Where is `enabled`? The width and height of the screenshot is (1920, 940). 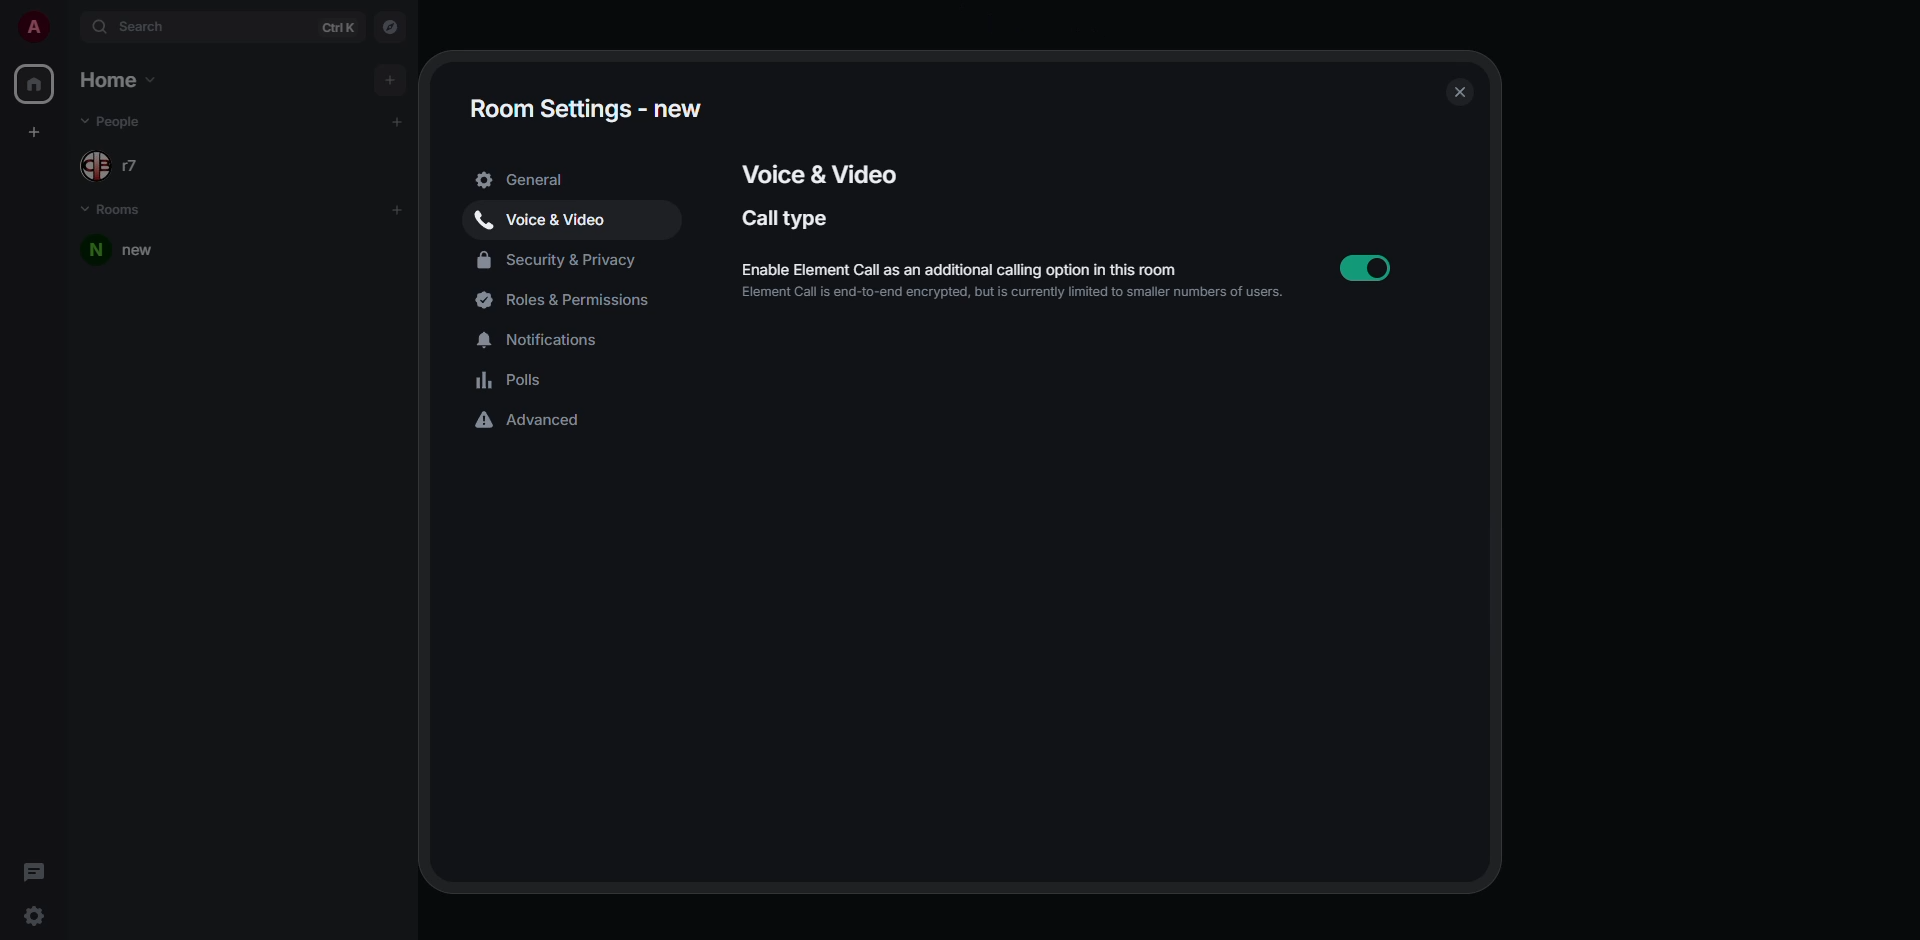 enabled is located at coordinates (1365, 269).